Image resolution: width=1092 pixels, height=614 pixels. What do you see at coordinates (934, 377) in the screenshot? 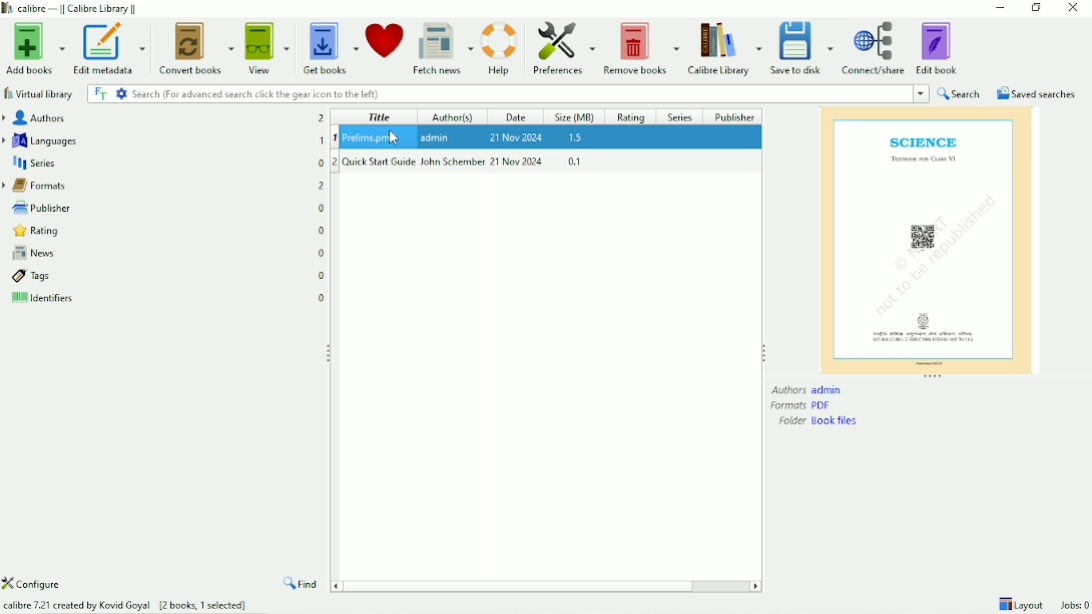
I see `Resize` at bounding box center [934, 377].